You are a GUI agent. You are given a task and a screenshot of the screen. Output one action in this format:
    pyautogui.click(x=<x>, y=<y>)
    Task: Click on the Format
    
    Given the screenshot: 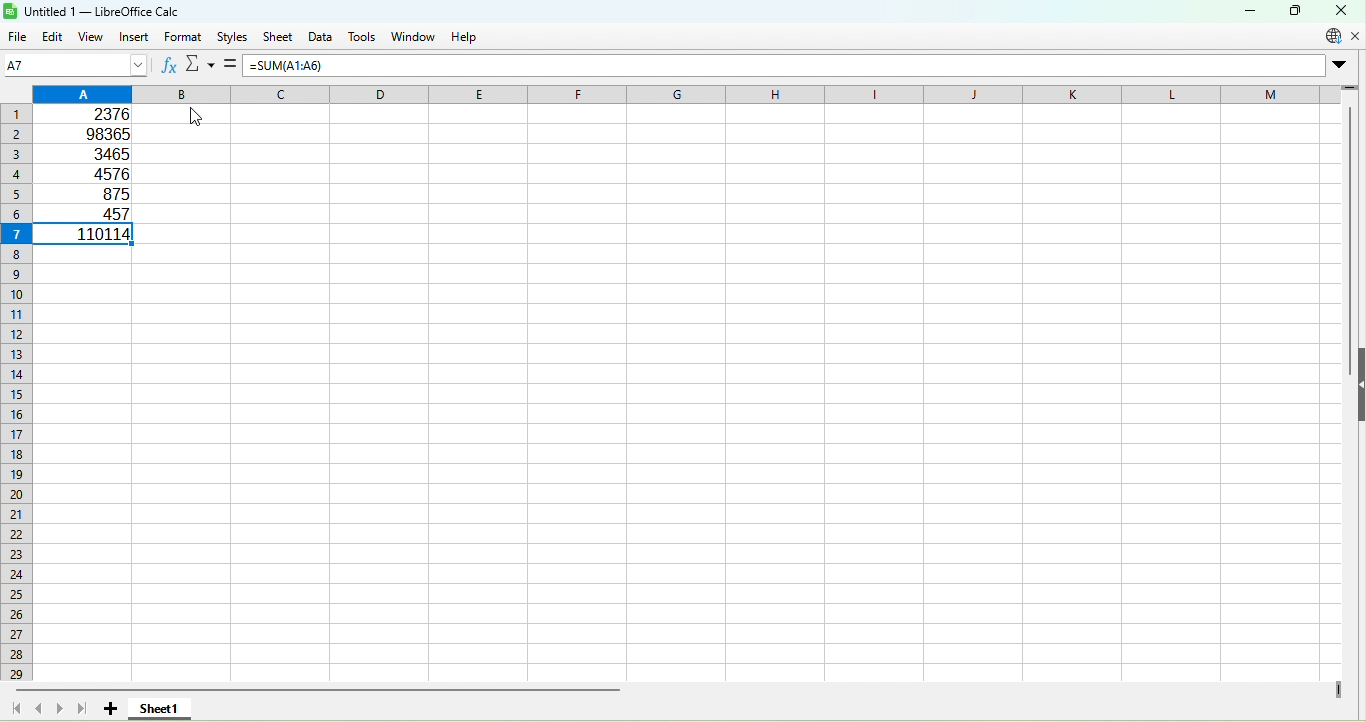 What is the action you would take?
    pyautogui.click(x=183, y=37)
    